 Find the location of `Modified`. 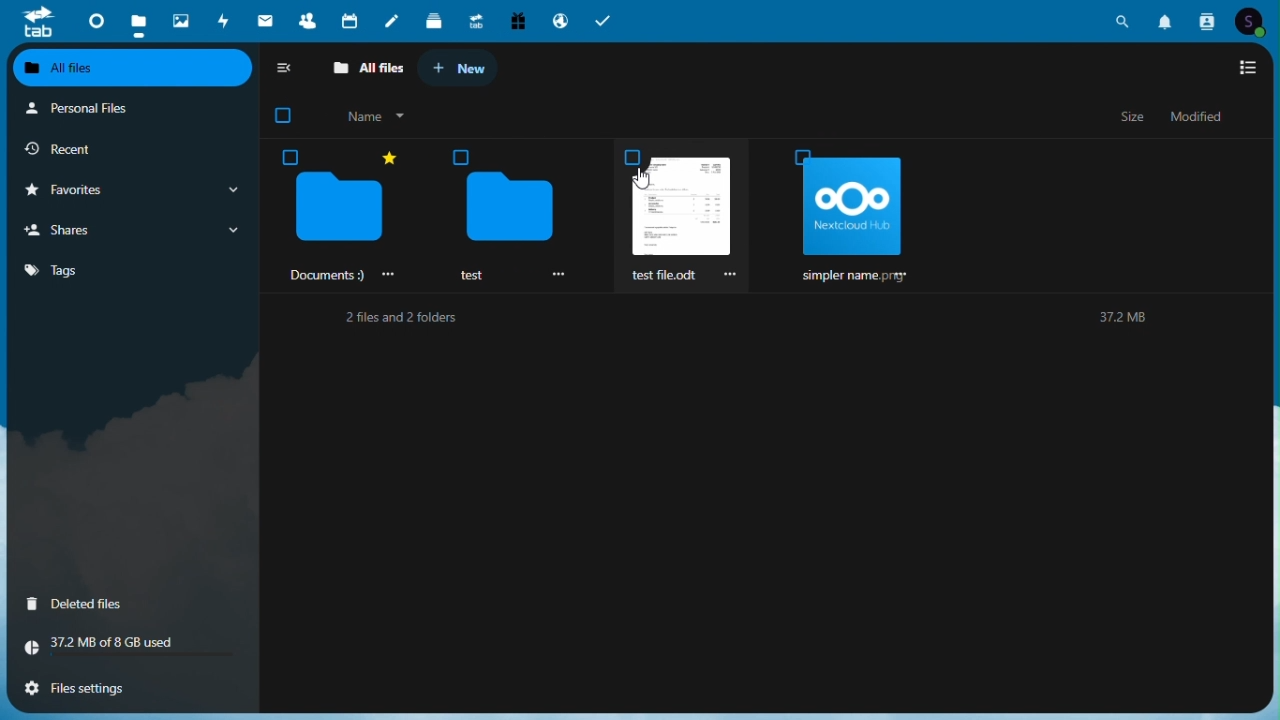

Modified is located at coordinates (1198, 118).